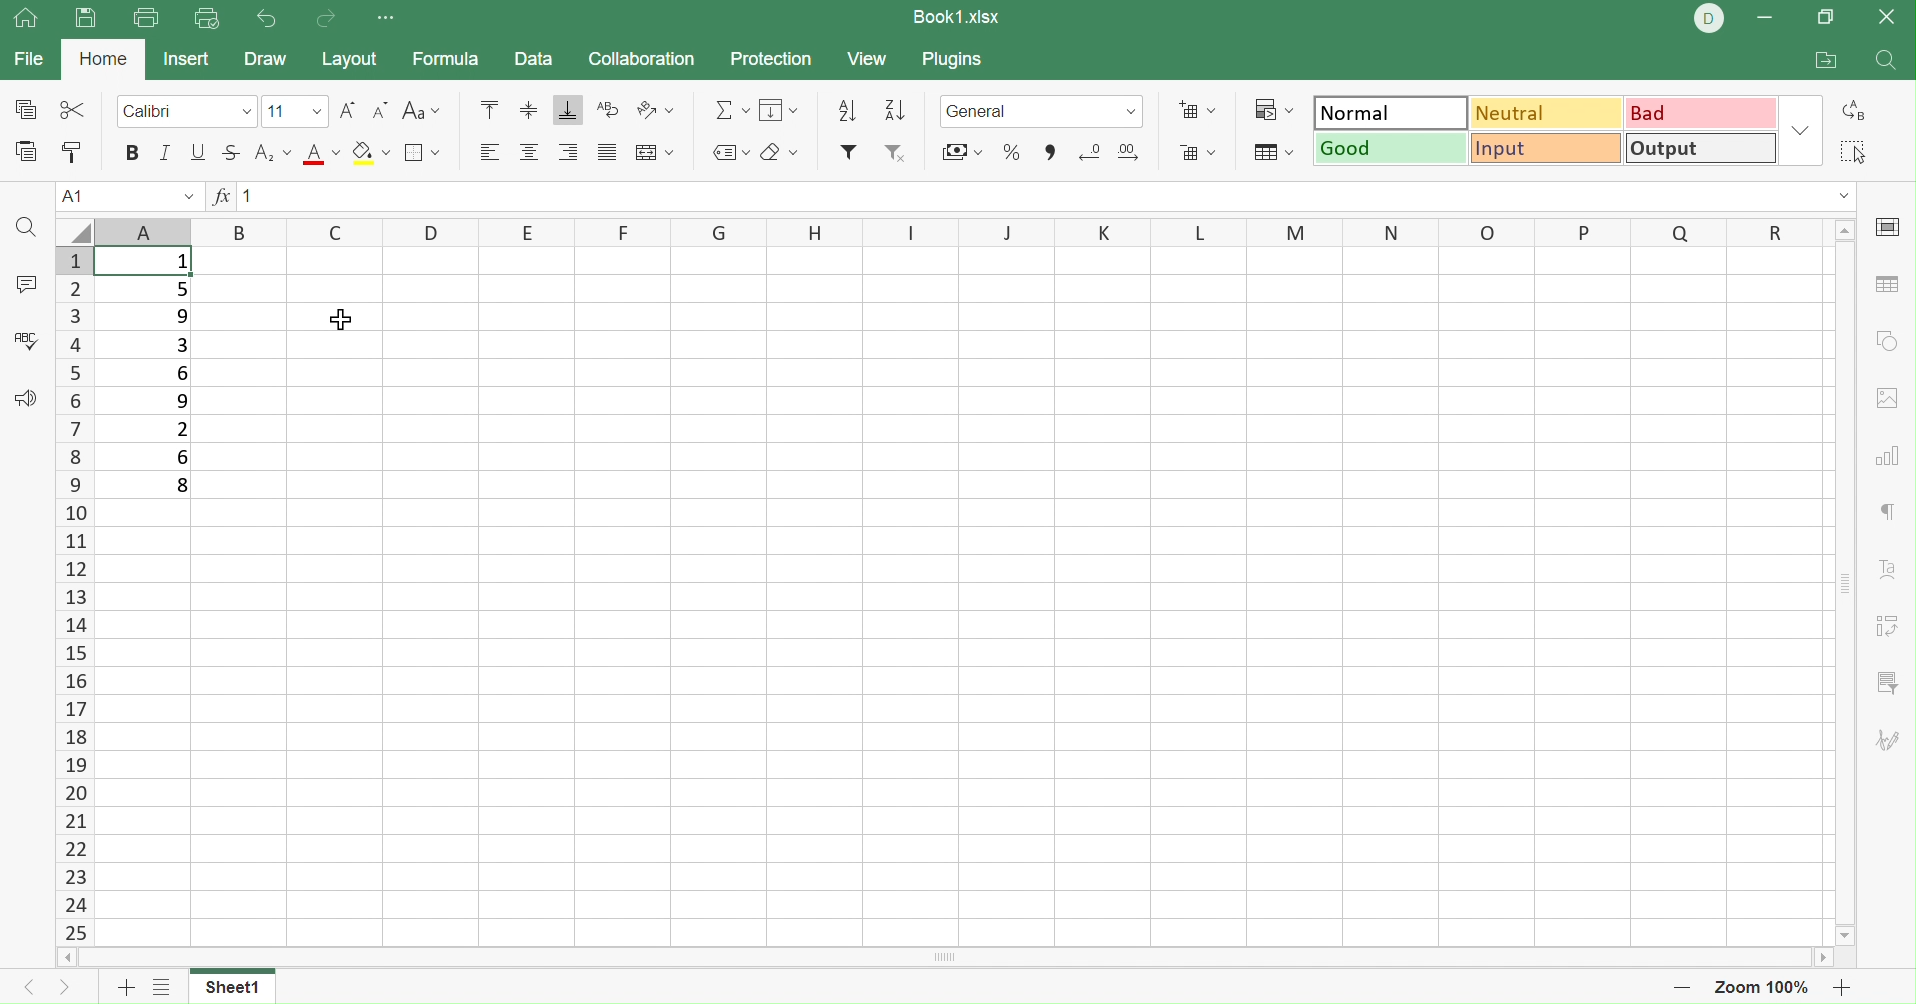 The width and height of the screenshot is (1916, 1004). What do you see at coordinates (86, 22) in the screenshot?
I see `Save` at bounding box center [86, 22].